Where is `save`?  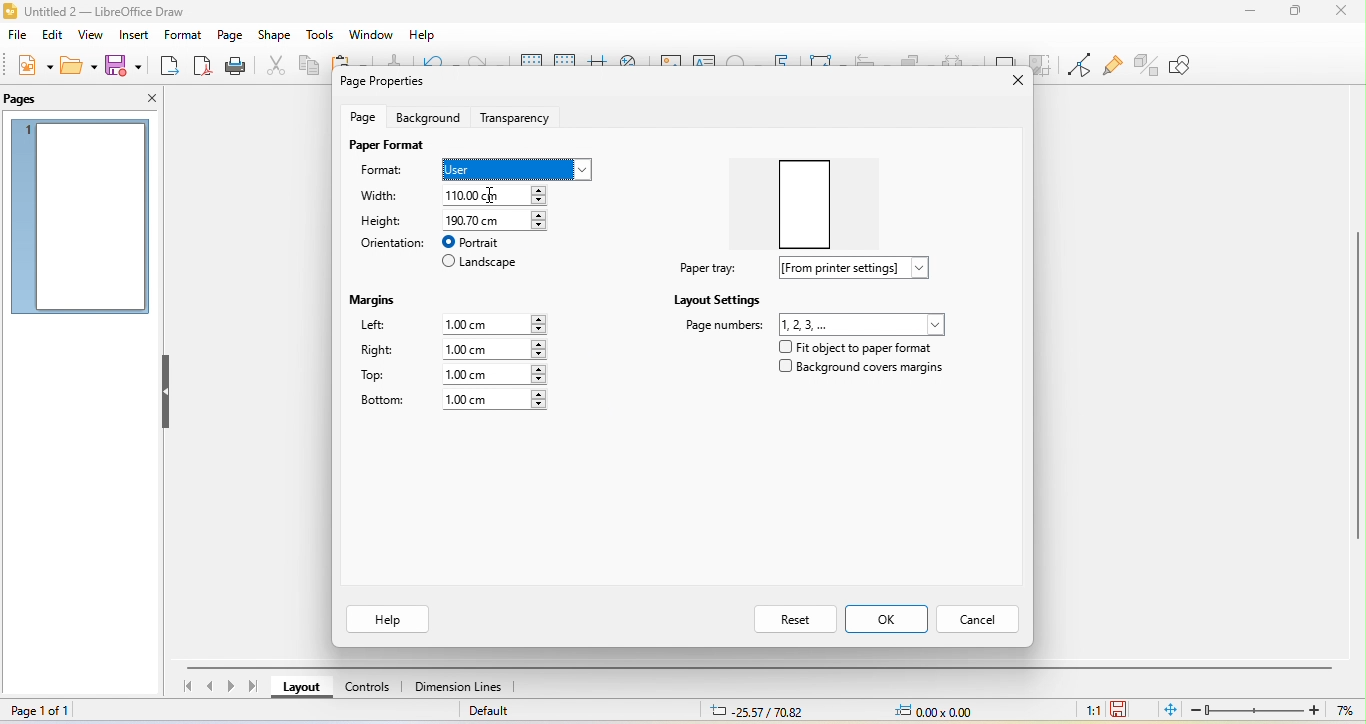
save is located at coordinates (127, 64).